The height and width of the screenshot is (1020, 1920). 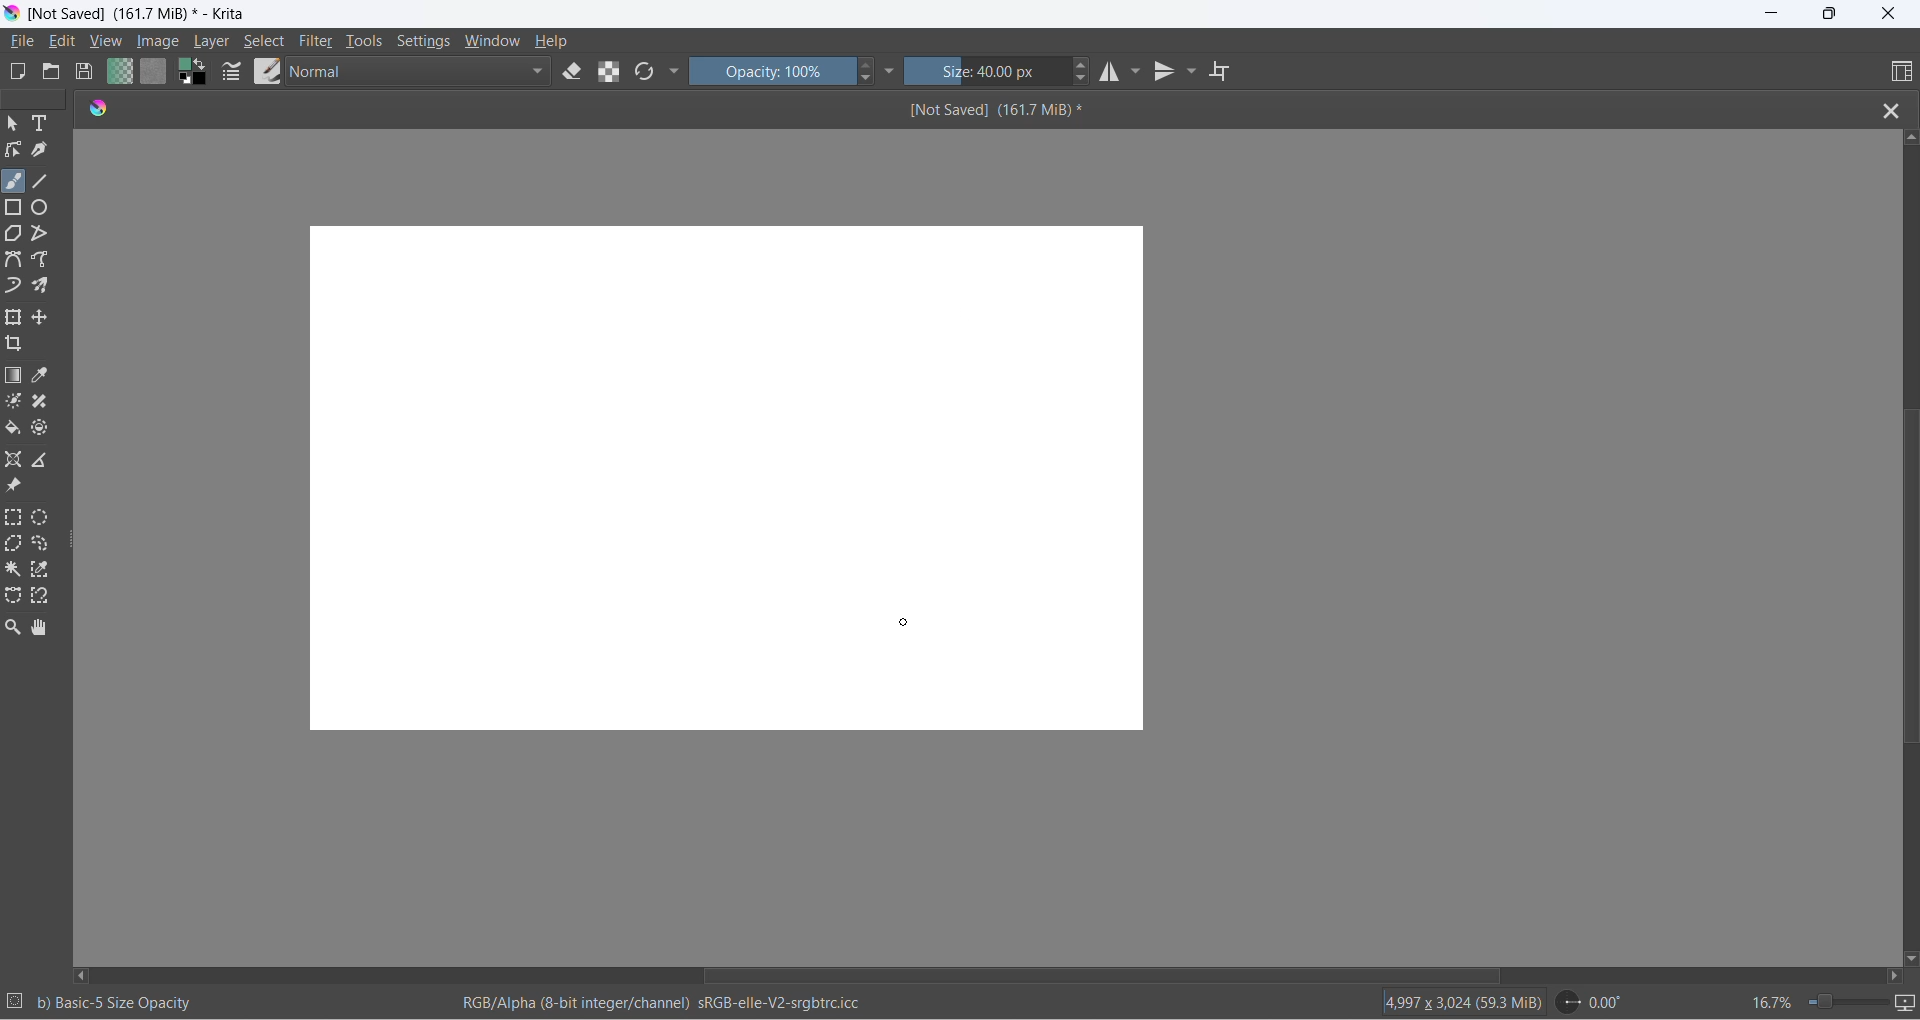 I want to click on Bezier curve tool , so click(x=16, y=262).